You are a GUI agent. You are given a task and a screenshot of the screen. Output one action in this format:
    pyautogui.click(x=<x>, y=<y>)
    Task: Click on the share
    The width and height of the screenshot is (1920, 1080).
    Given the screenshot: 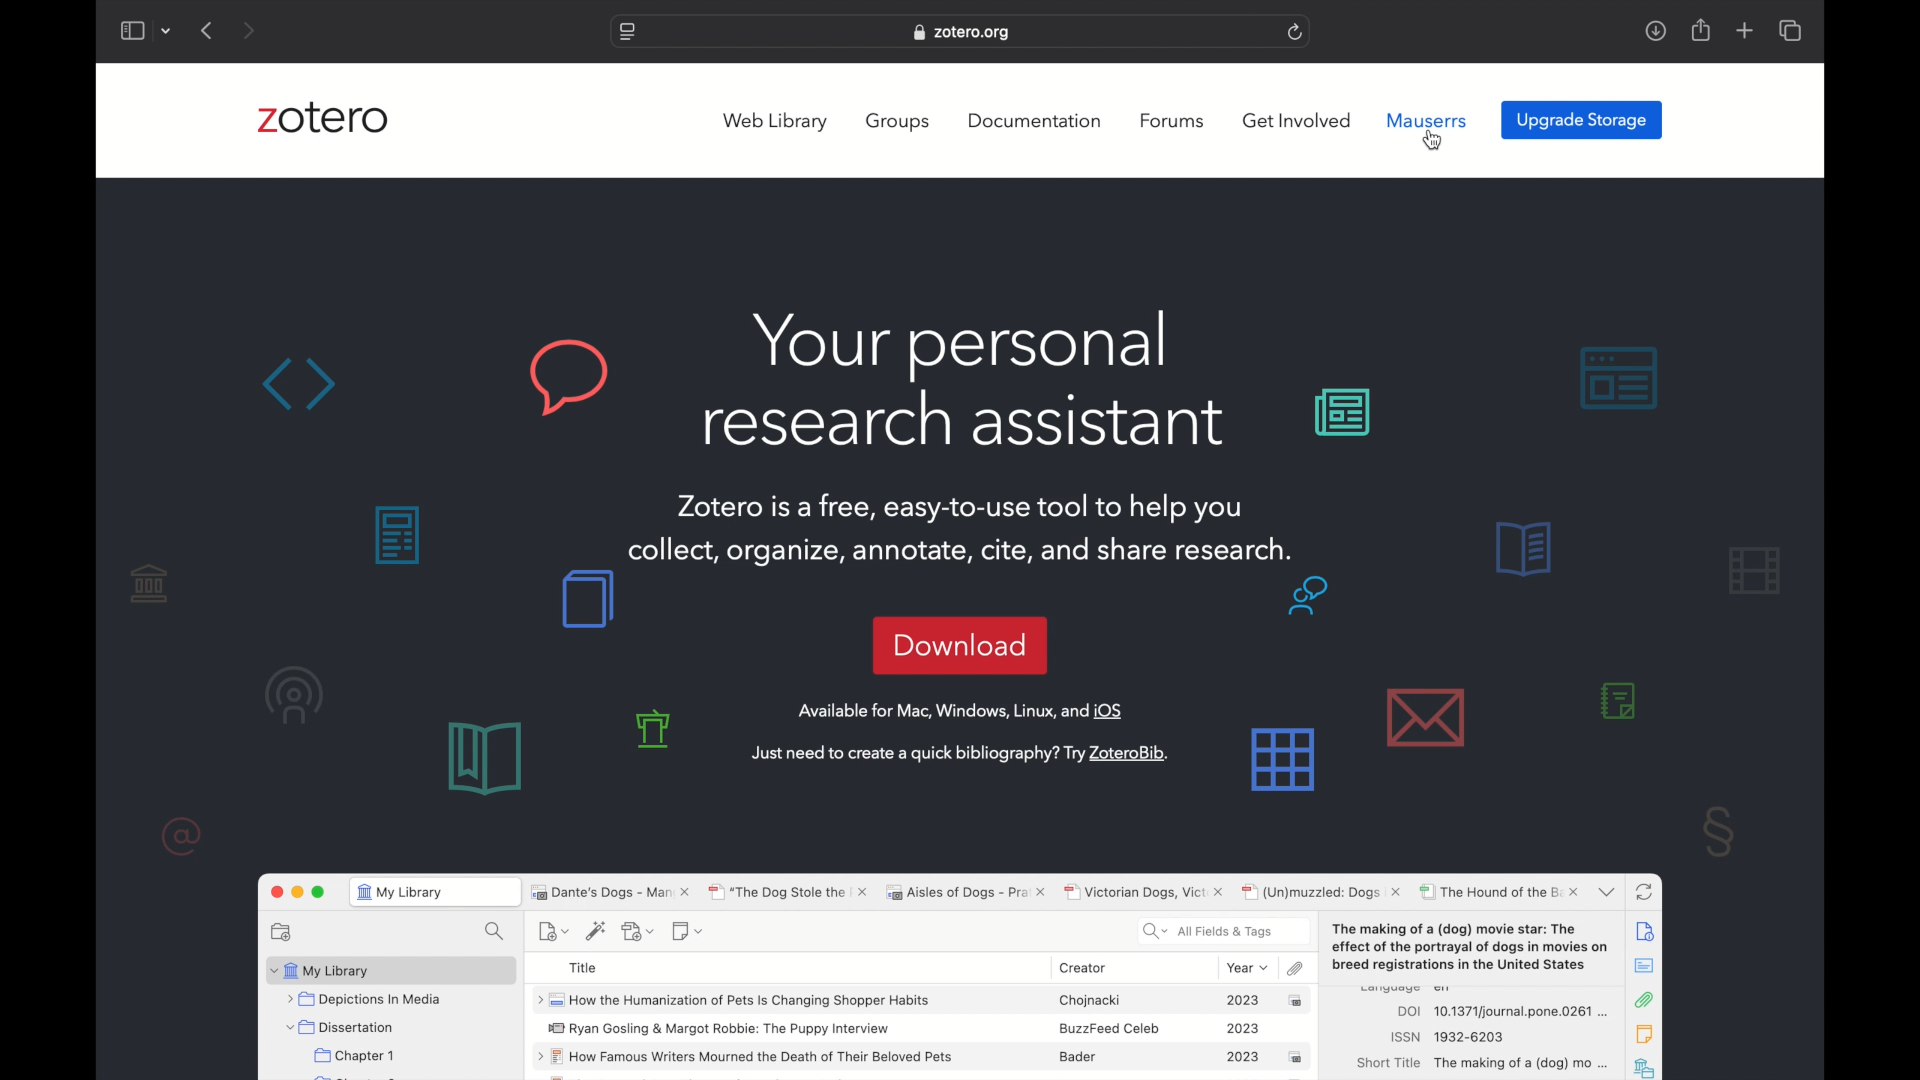 What is the action you would take?
    pyautogui.click(x=1699, y=30)
    